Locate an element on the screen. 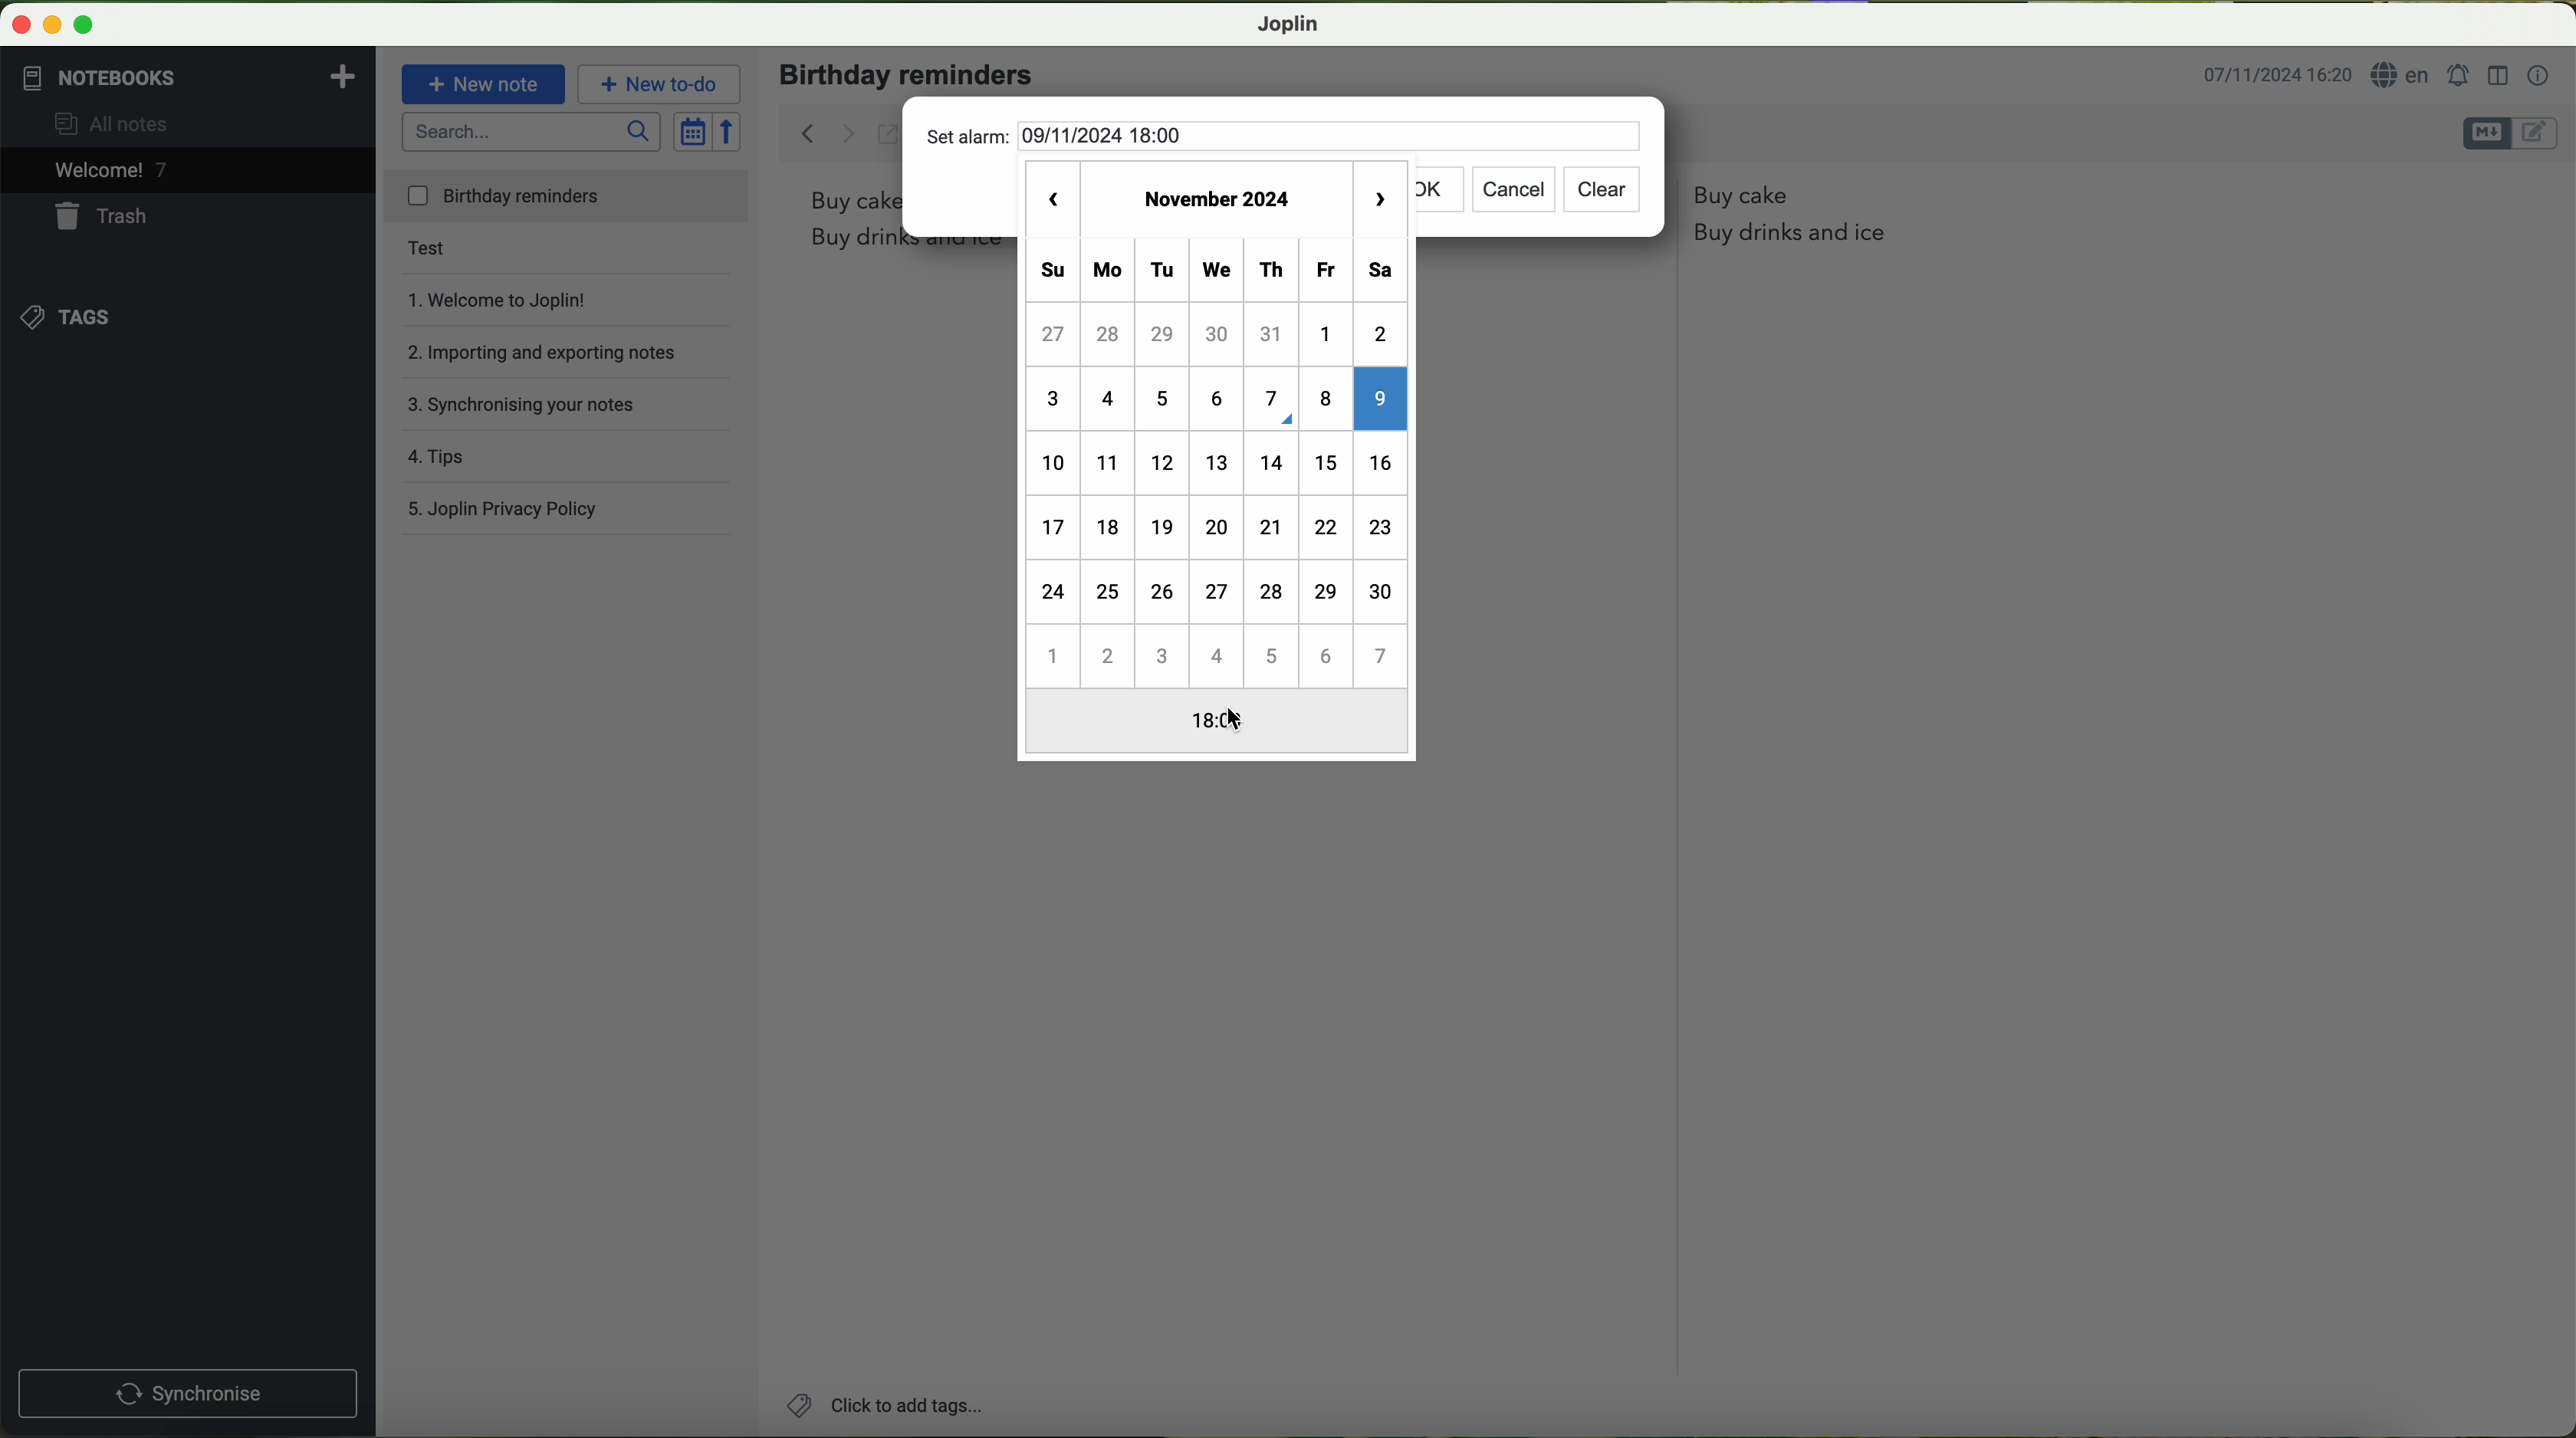  new to-do button is located at coordinates (660, 86).